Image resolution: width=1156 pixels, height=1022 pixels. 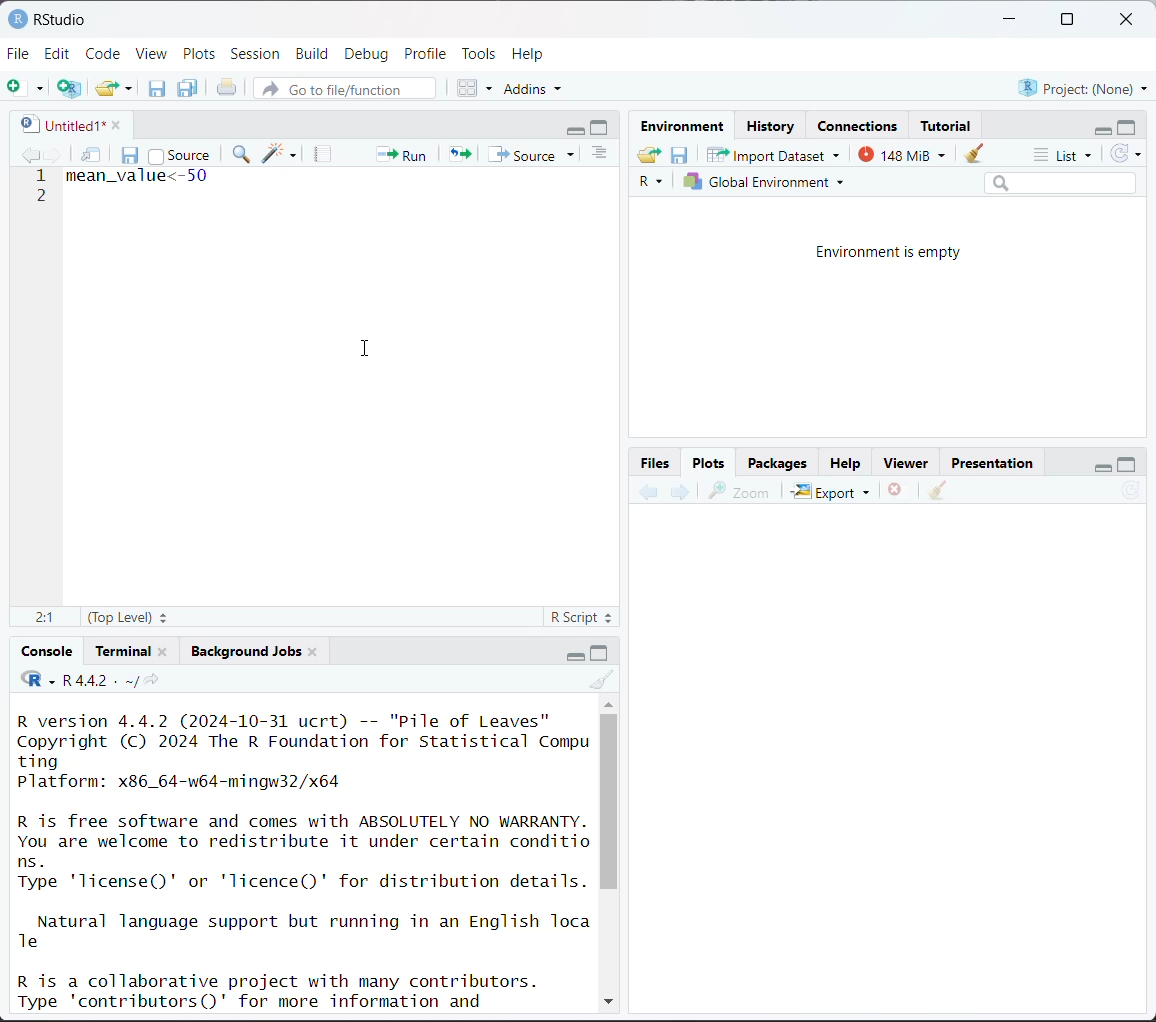 What do you see at coordinates (111, 123) in the screenshot?
I see `close` at bounding box center [111, 123].